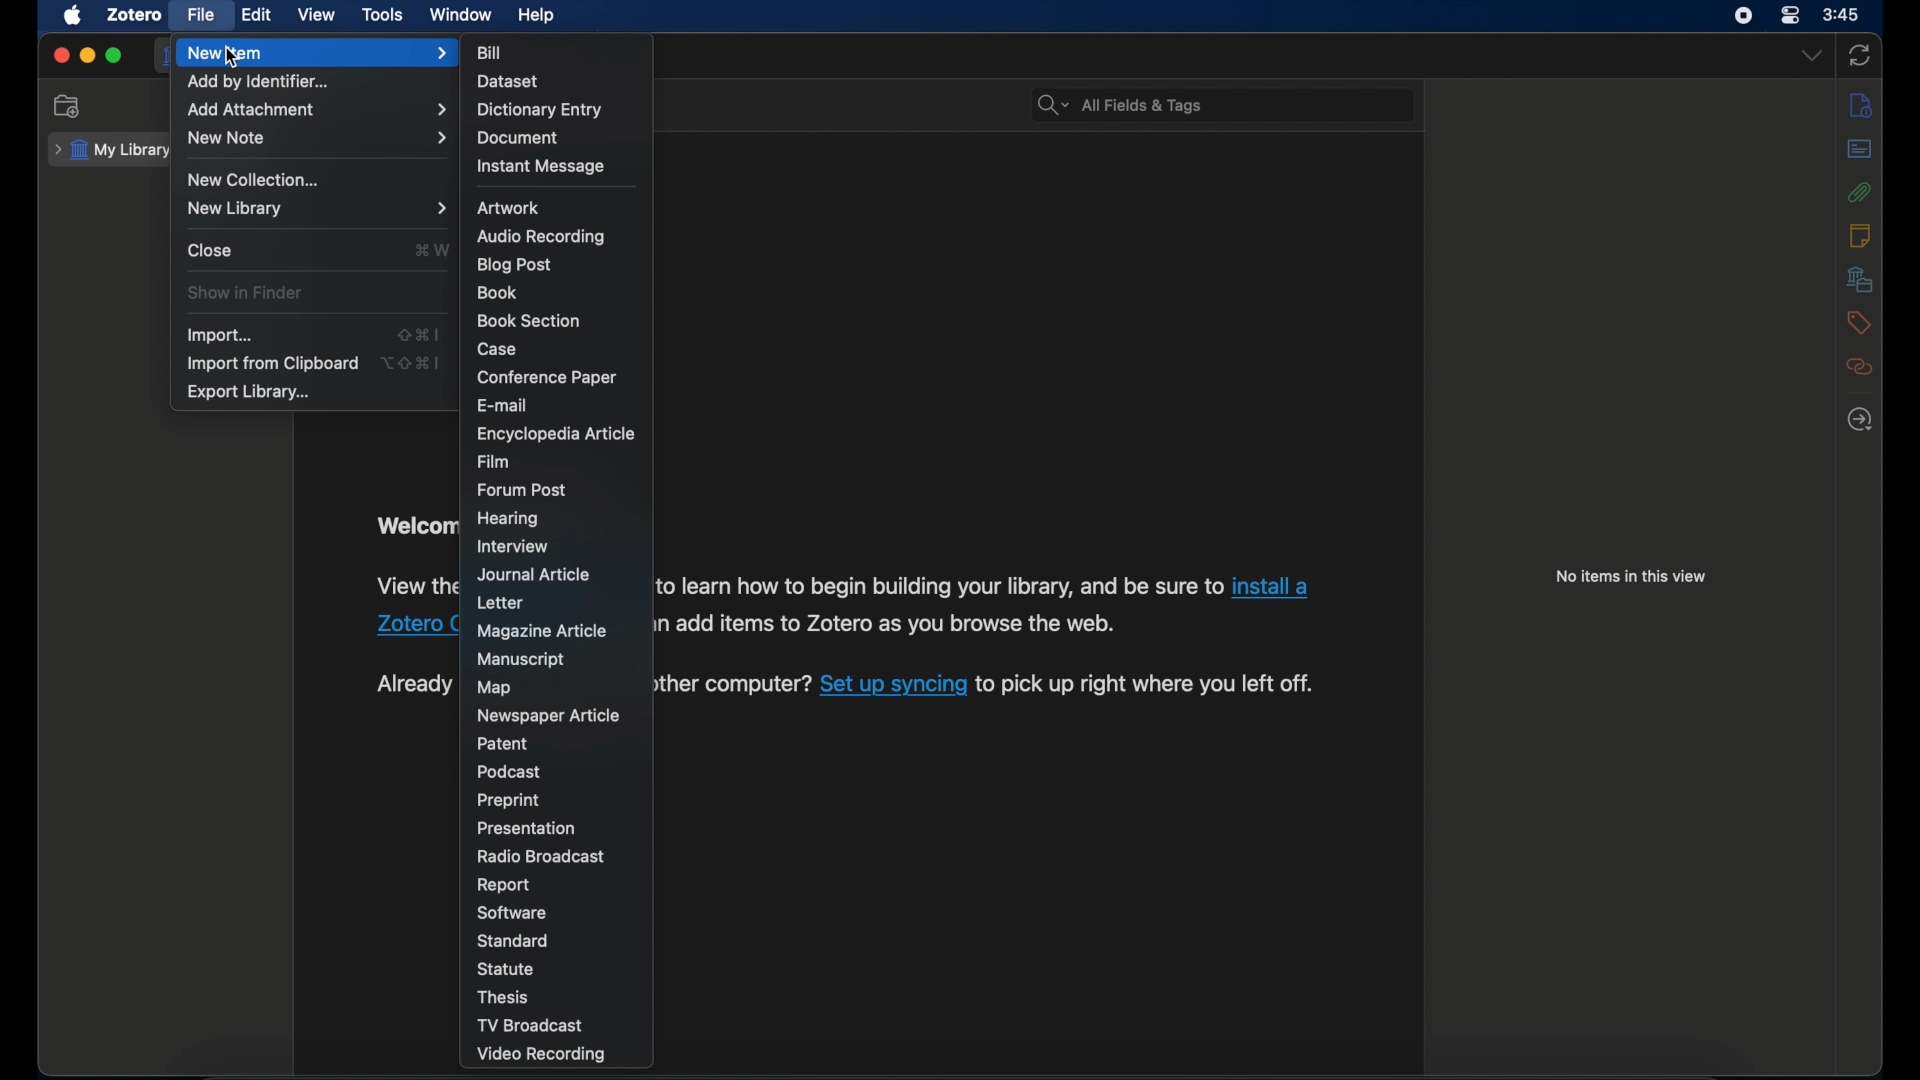  I want to click on patent, so click(504, 742).